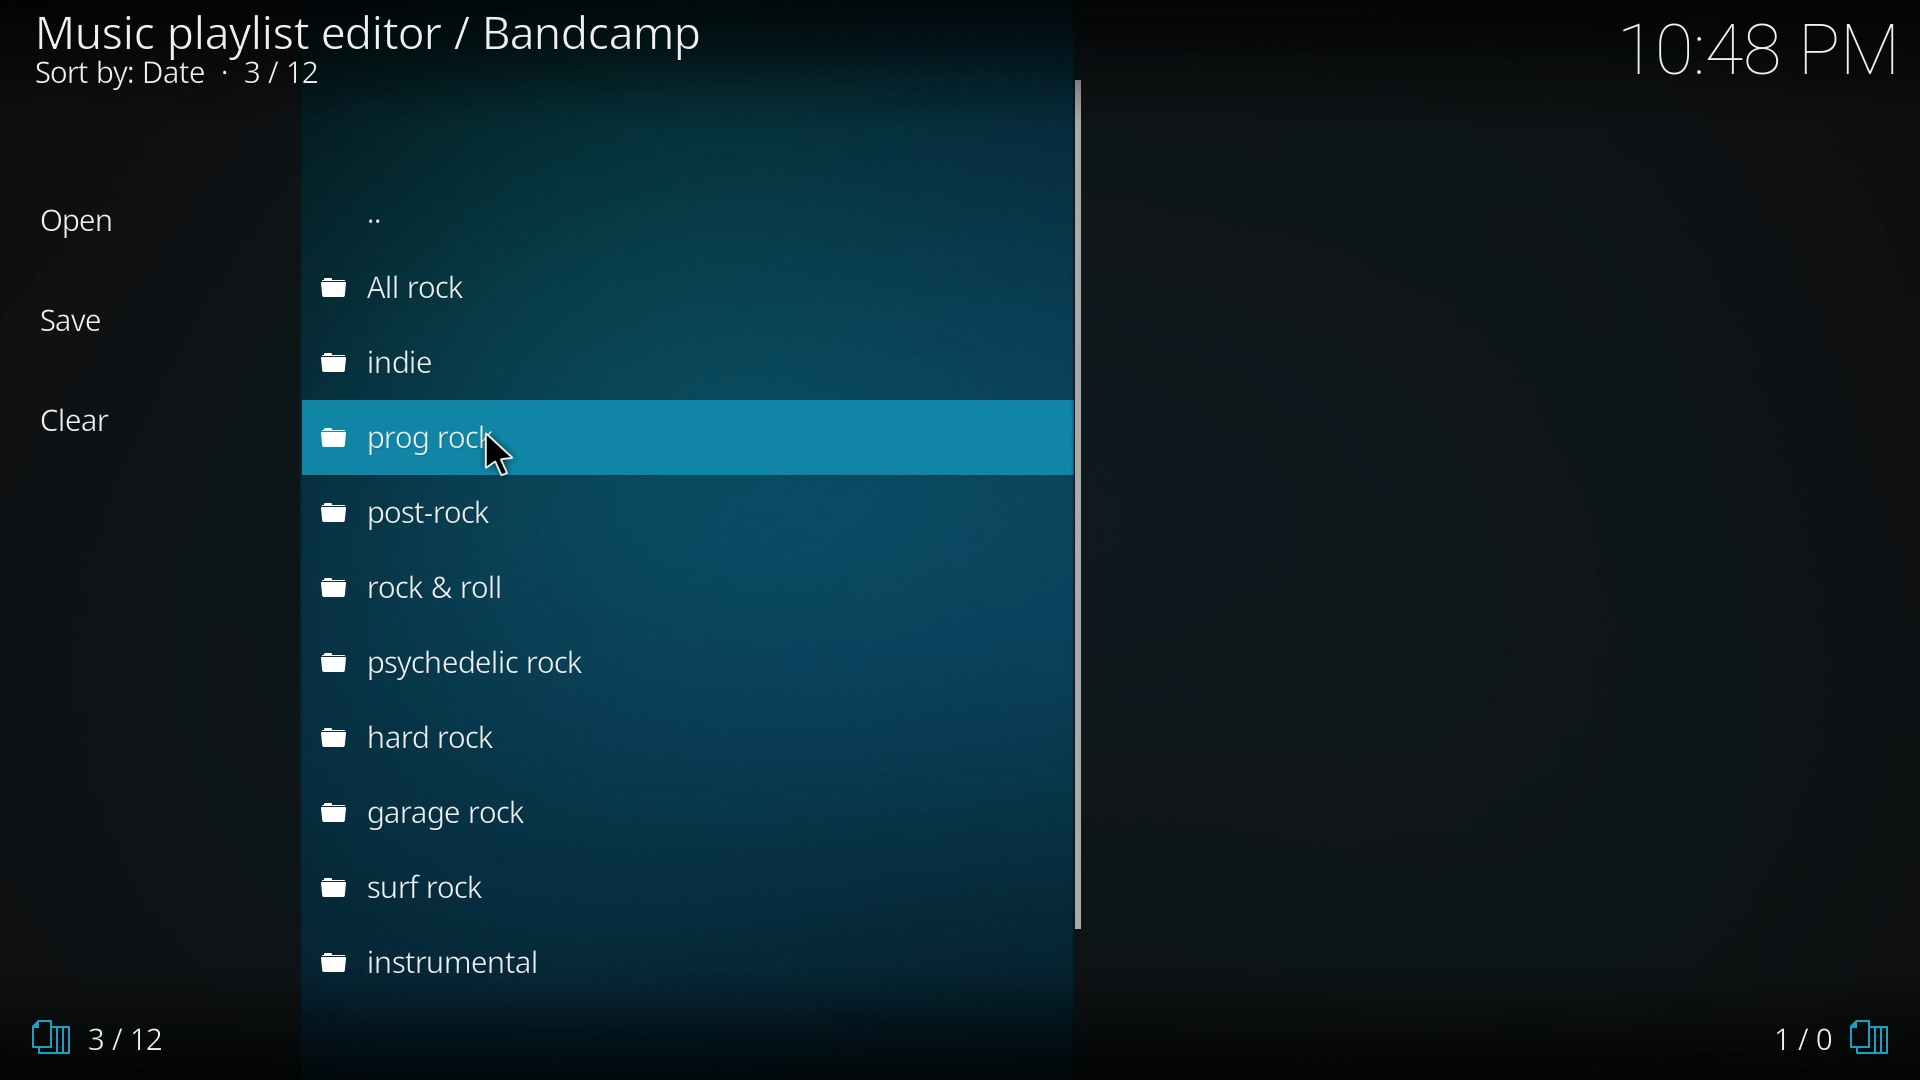 This screenshot has height=1080, width=1920. Describe the element at coordinates (510, 456) in the screenshot. I see `Cursor` at that location.